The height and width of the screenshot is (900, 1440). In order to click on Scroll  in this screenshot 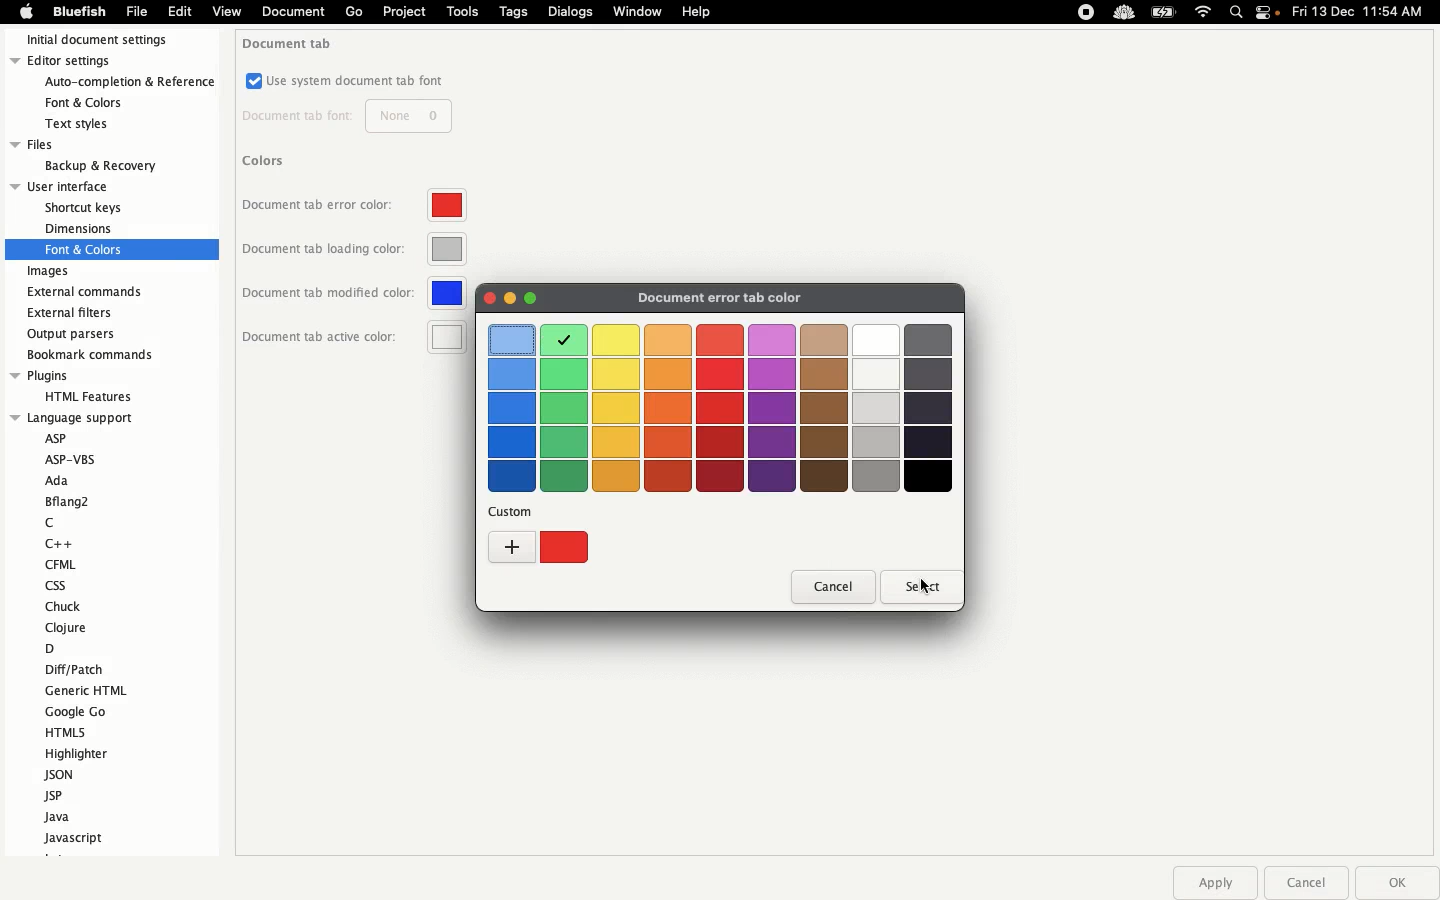, I will do `click(211, 334)`.